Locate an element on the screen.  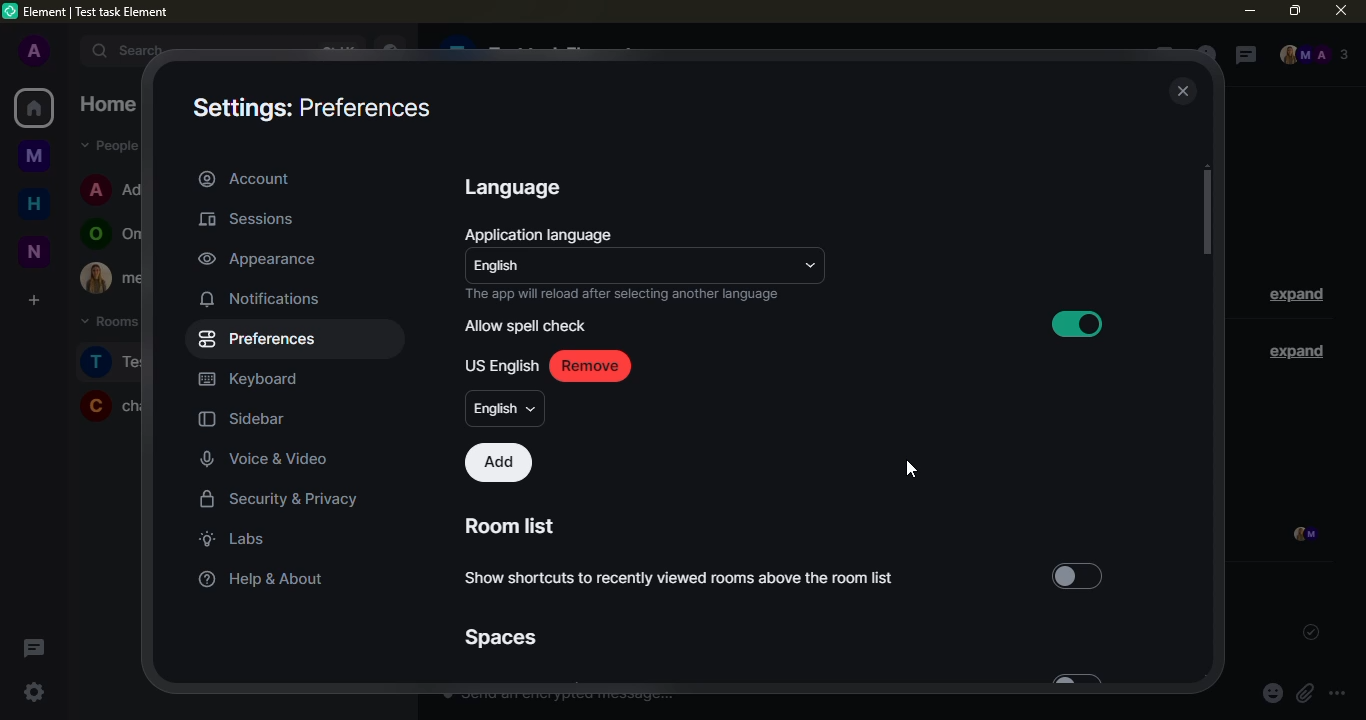
help is located at coordinates (256, 579).